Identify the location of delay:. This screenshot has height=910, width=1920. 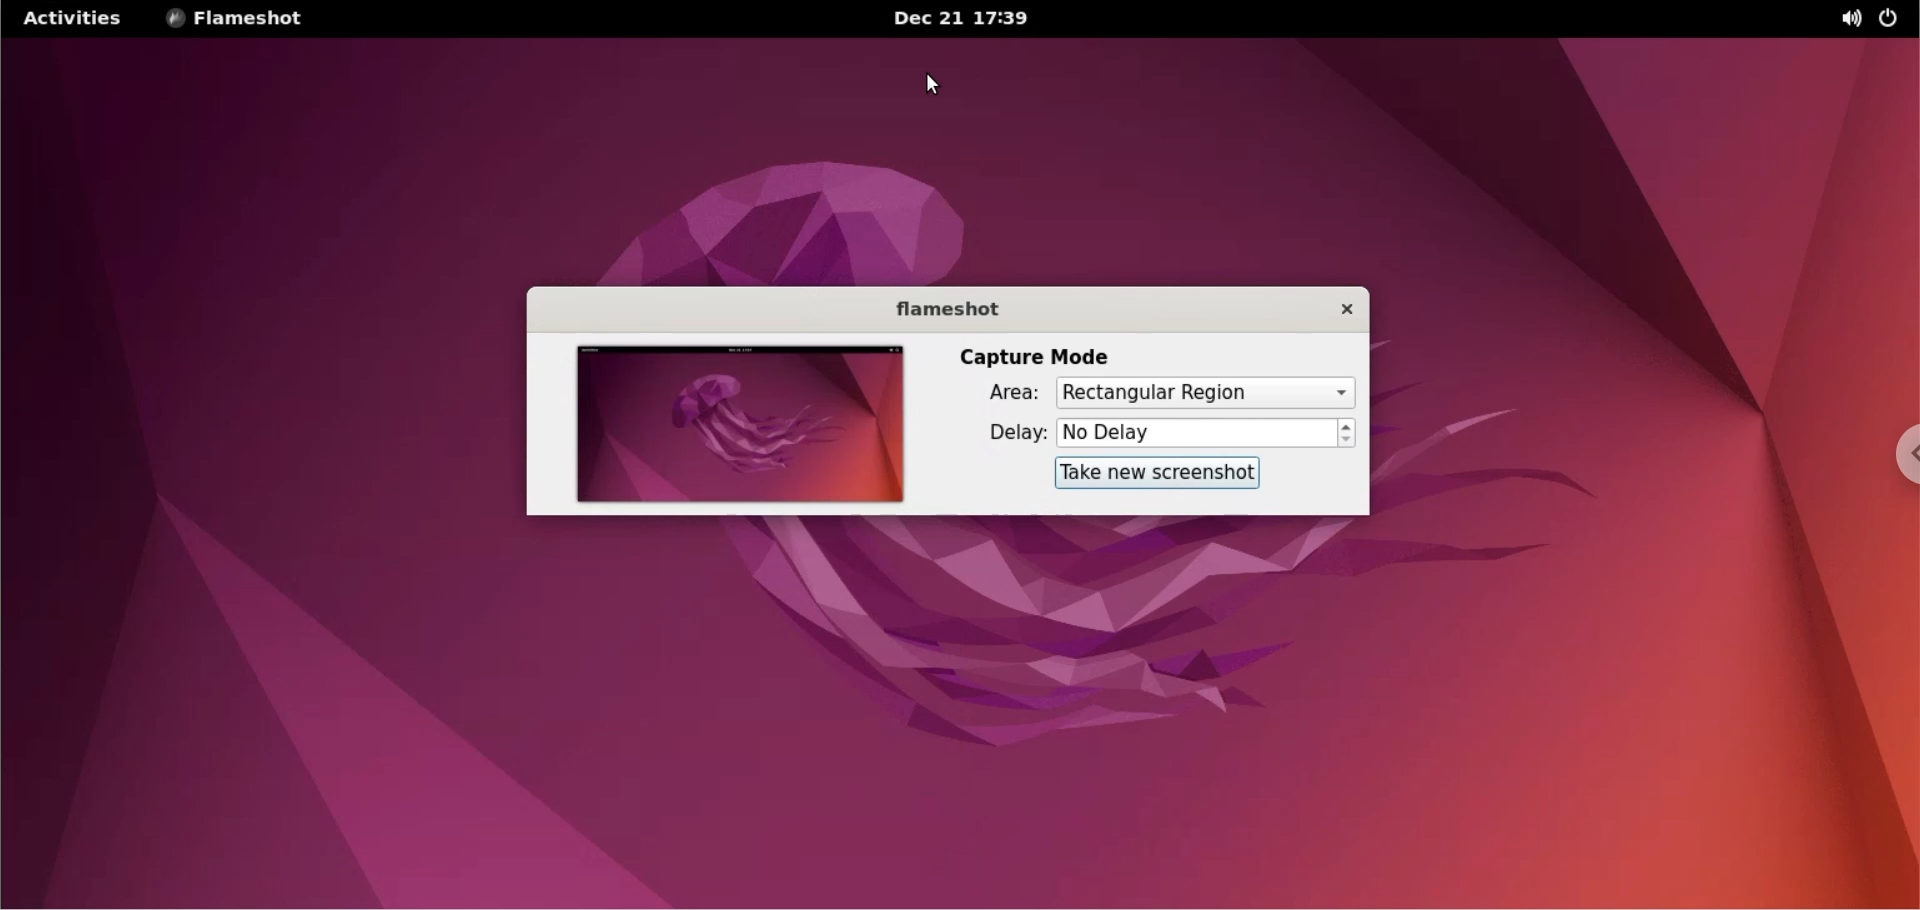
(999, 434).